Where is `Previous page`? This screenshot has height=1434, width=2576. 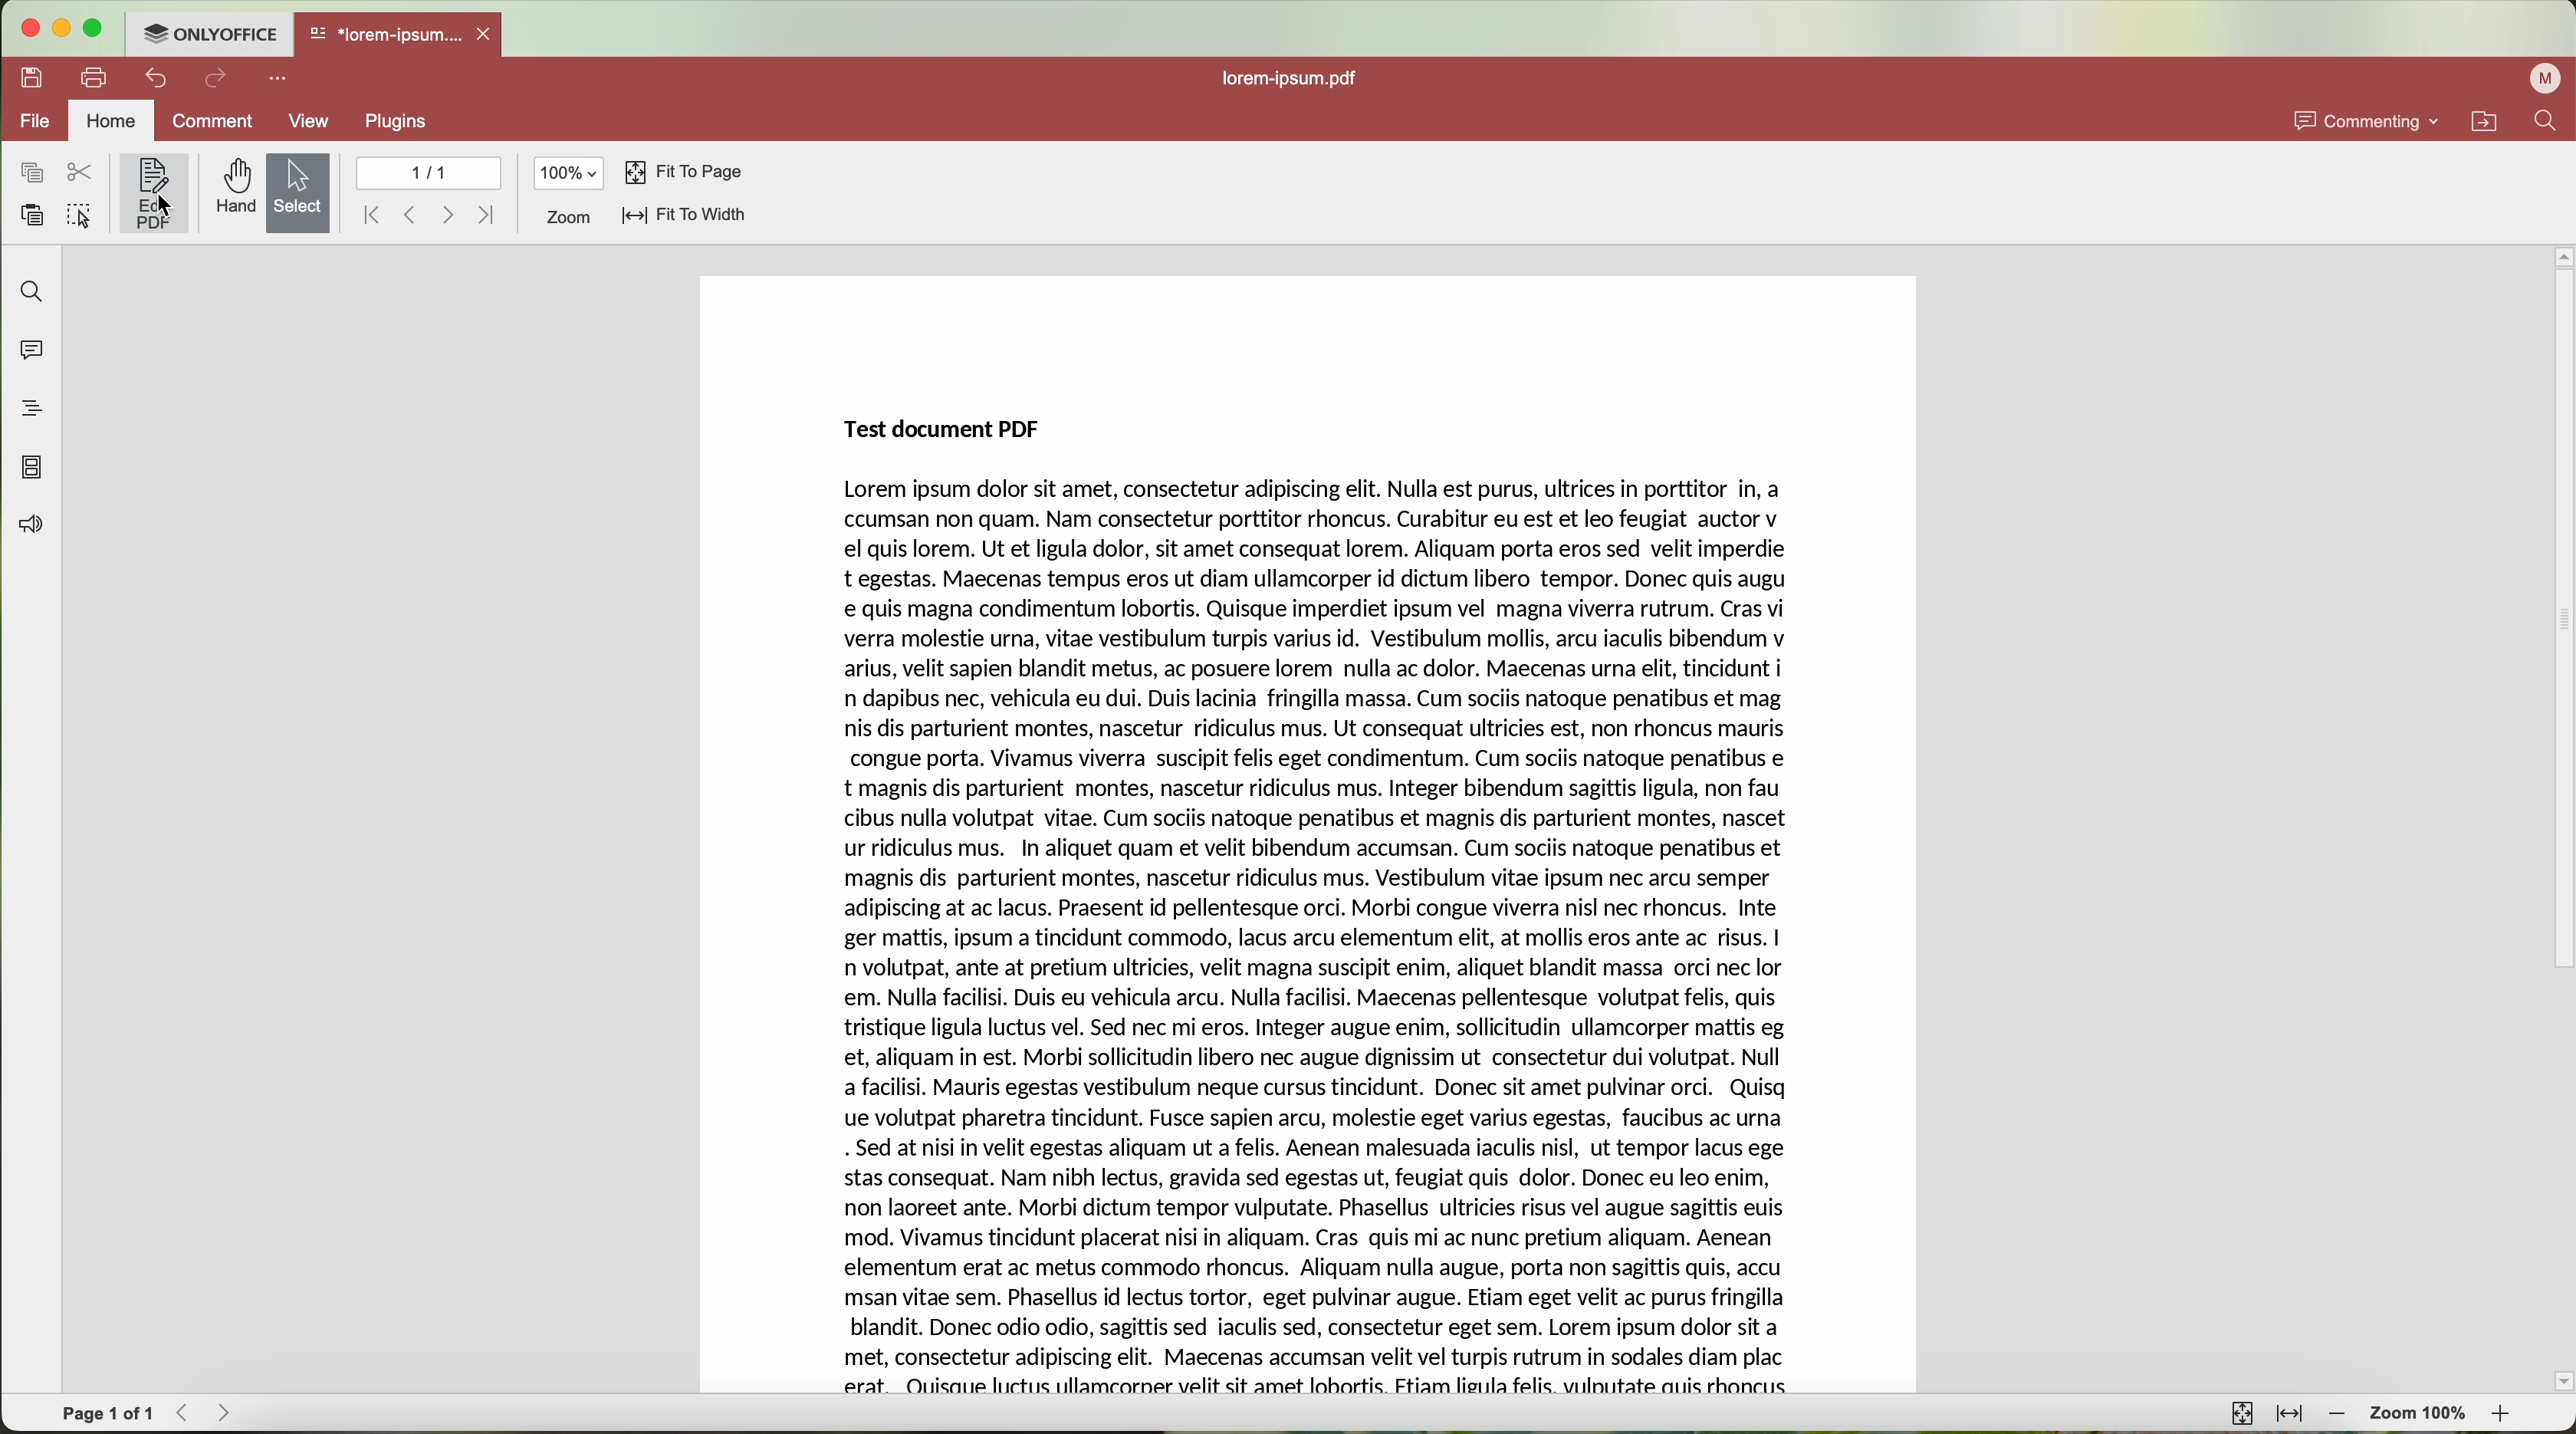 Previous page is located at coordinates (412, 216).